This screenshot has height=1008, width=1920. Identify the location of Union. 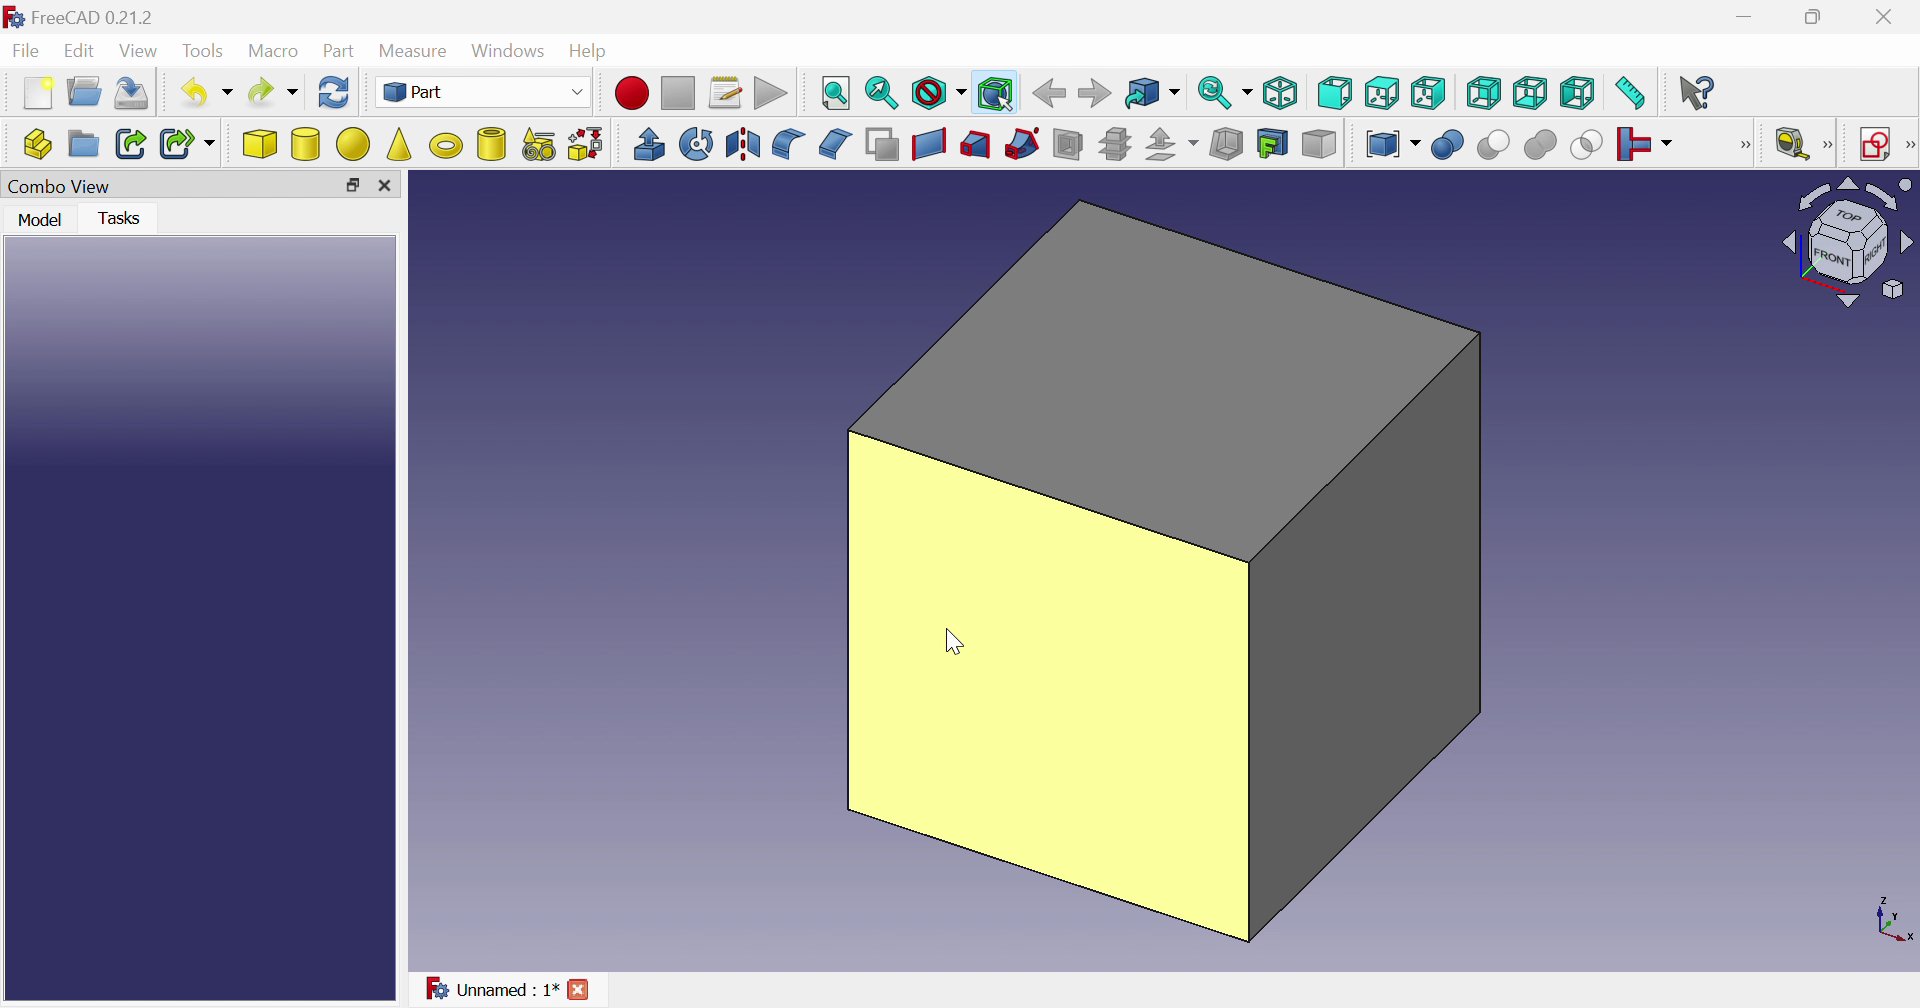
(1540, 144).